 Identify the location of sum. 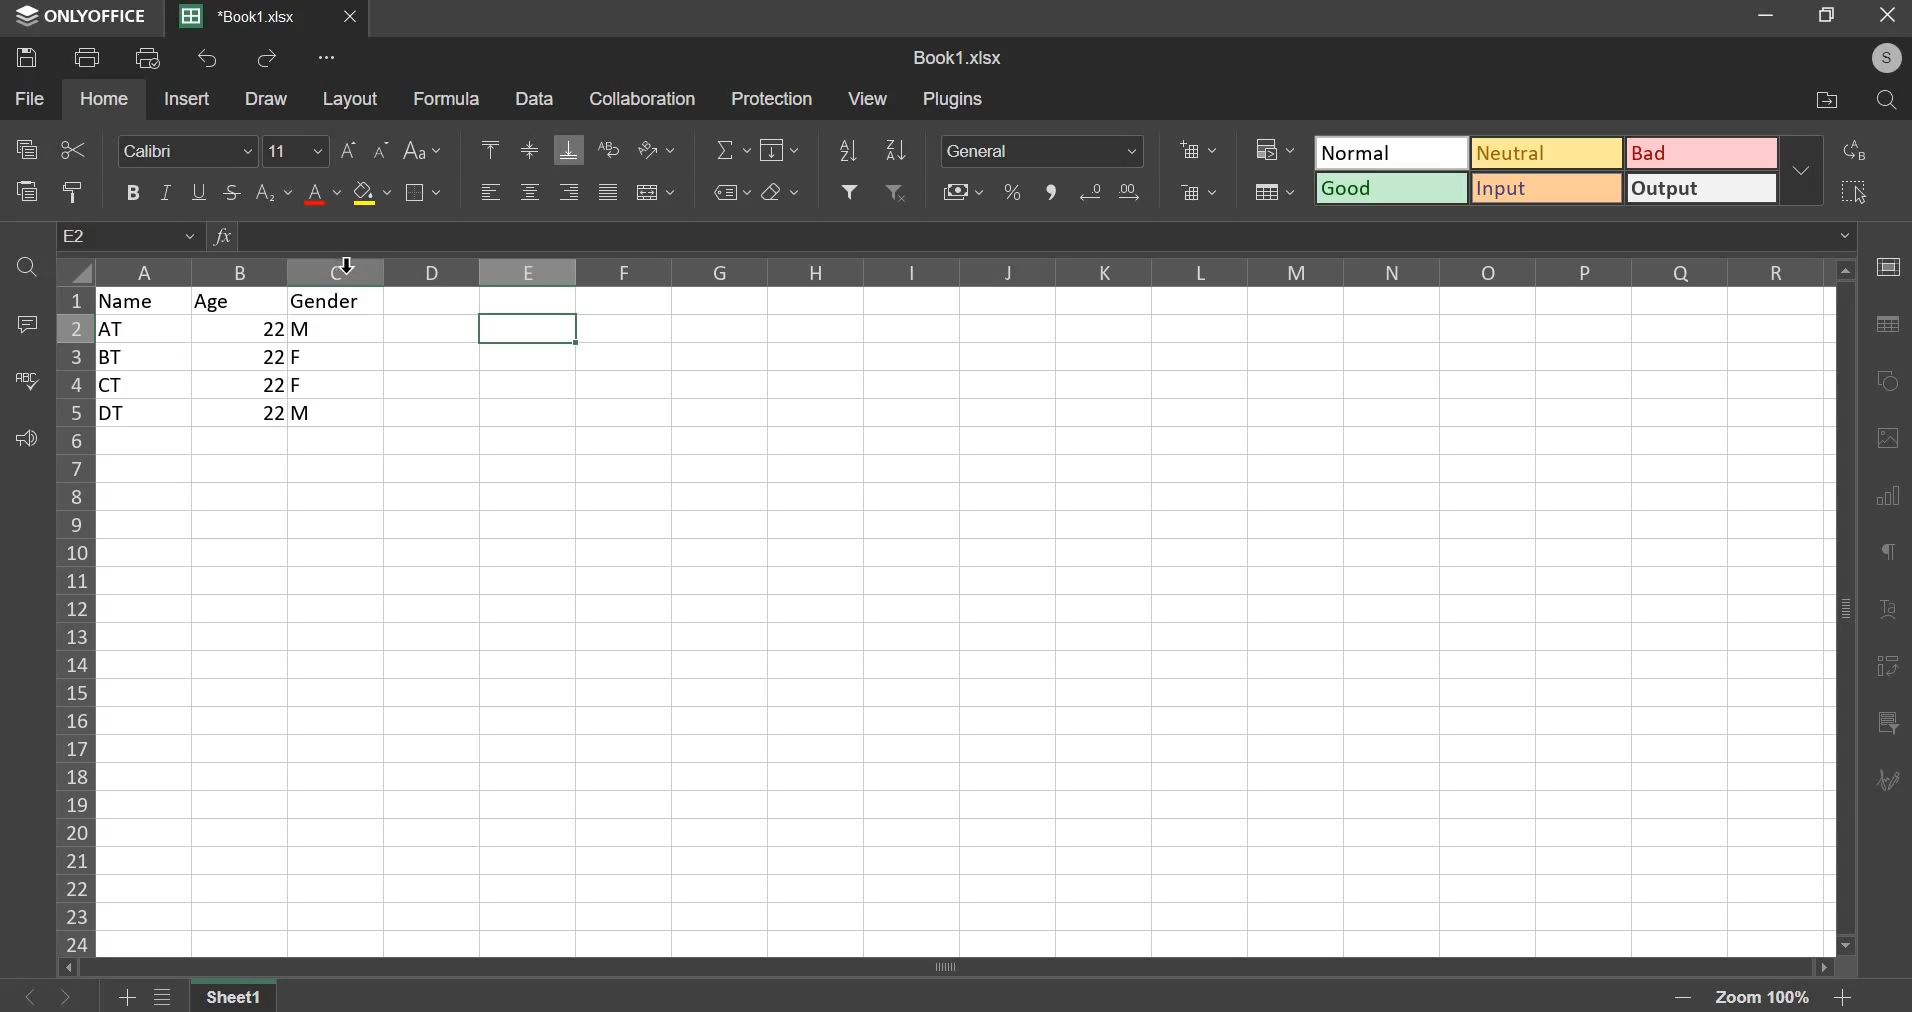
(735, 149).